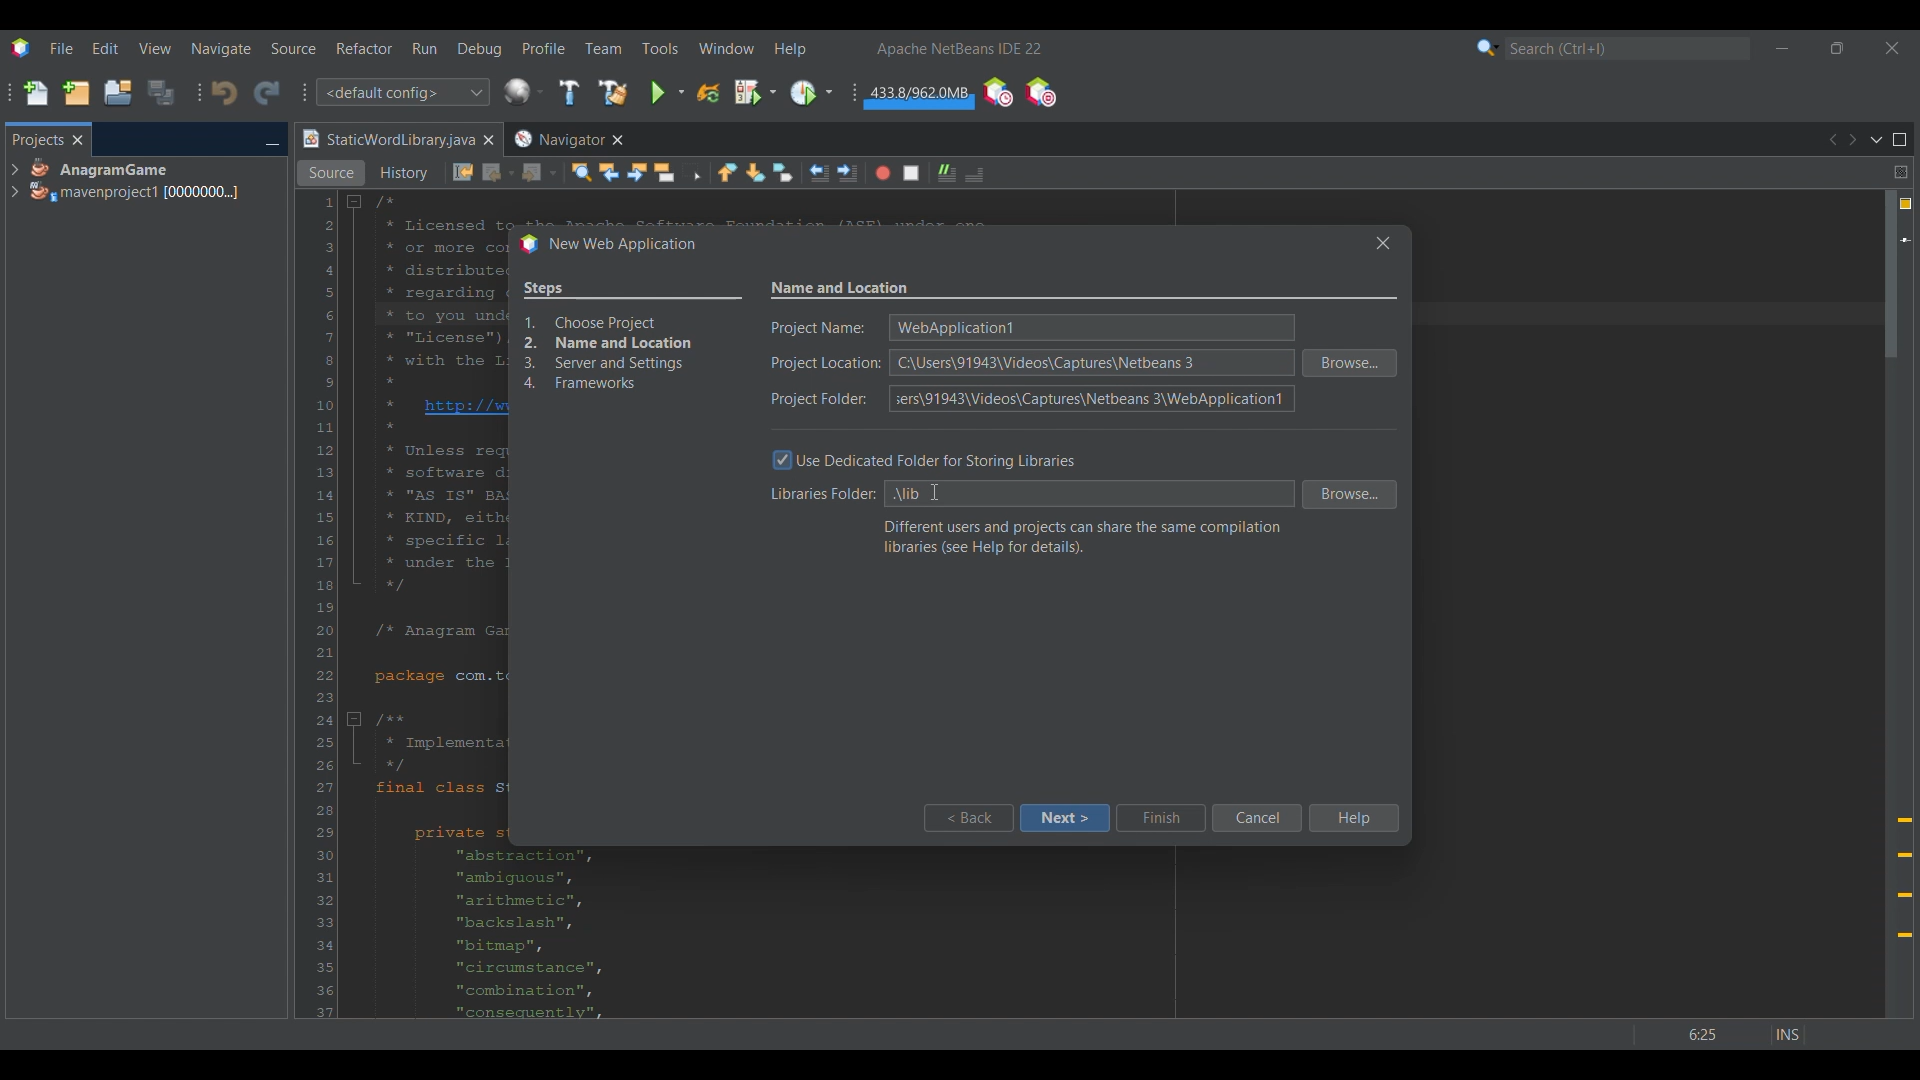 This screenshot has height=1080, width=1920. What do you see at coordinates (581, 172) in the screenshot?
I see `Find selection` at bounding box center [581, 172].